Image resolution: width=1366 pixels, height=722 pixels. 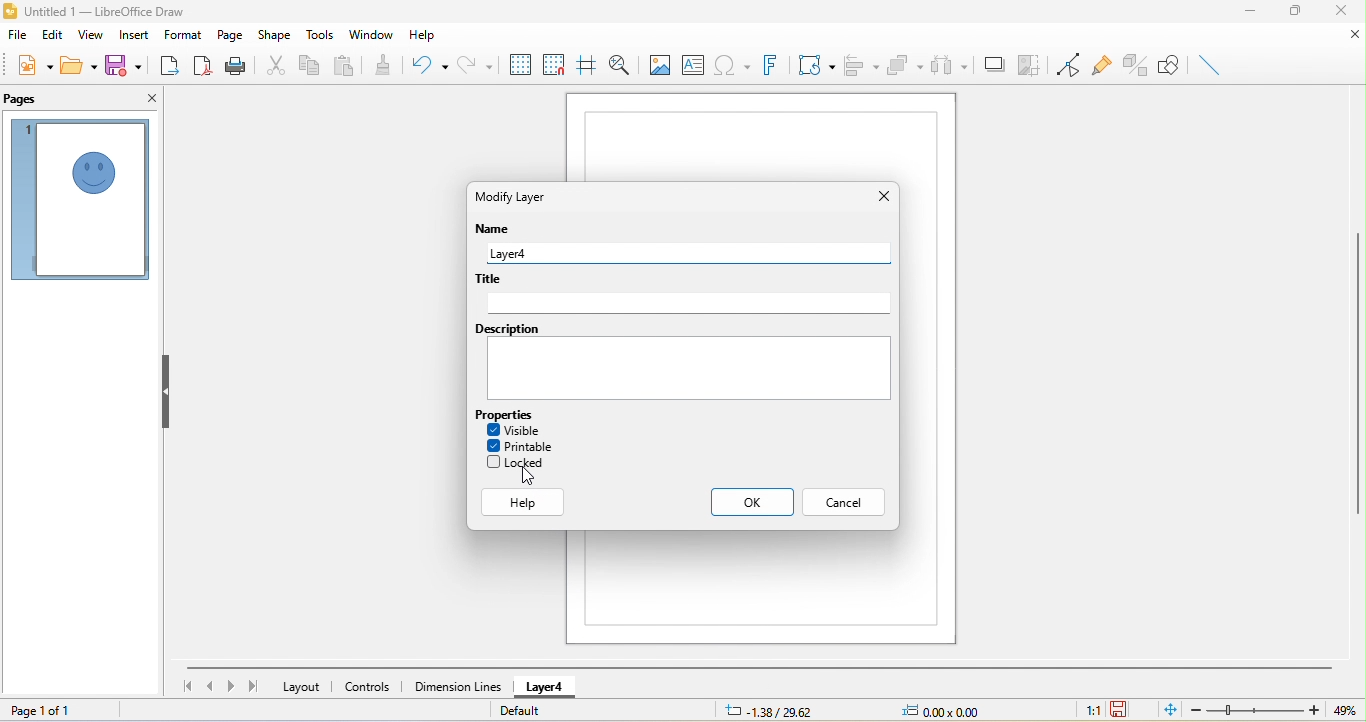 What do you see at coordinates (1254, 710) in the screenshot?
I see `zoom` at bounding box center [1254, 710].